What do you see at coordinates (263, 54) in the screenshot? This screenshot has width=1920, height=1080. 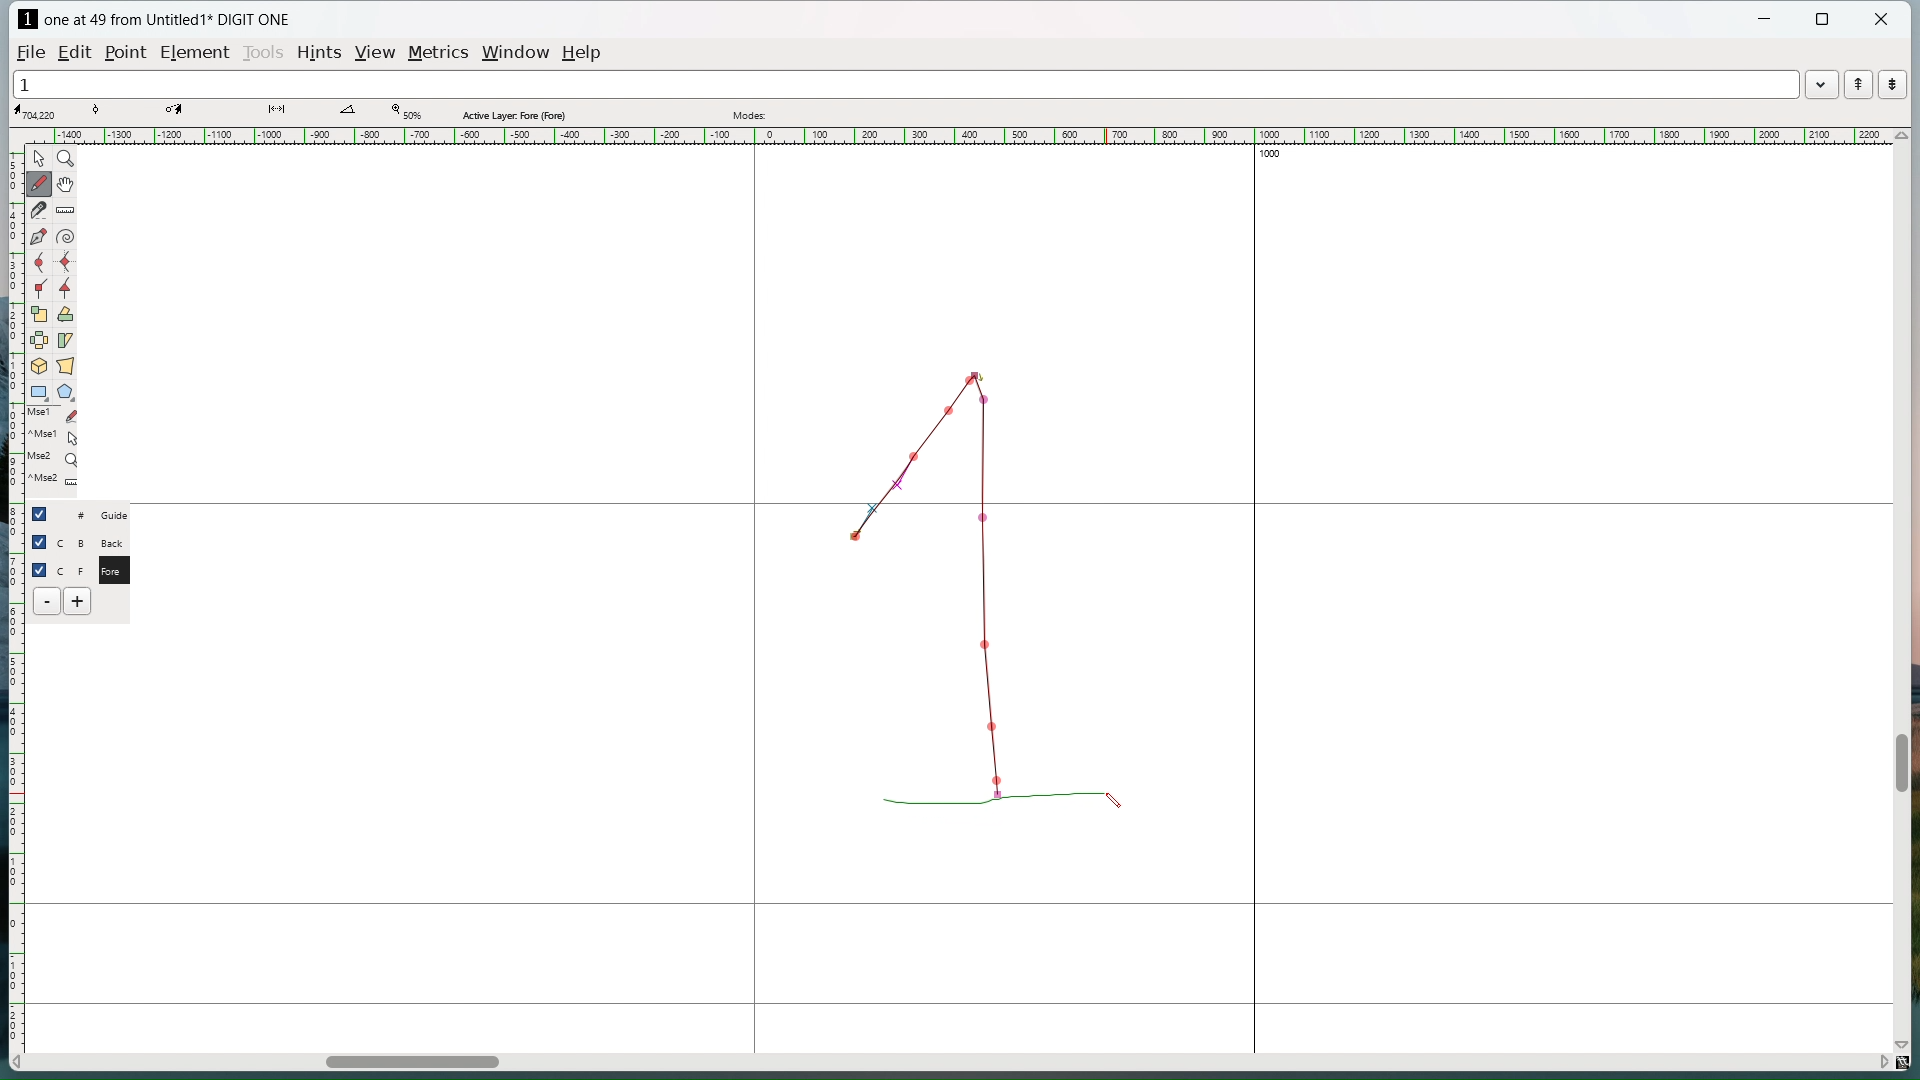 I see `tools` at bounding box center [263, 54].